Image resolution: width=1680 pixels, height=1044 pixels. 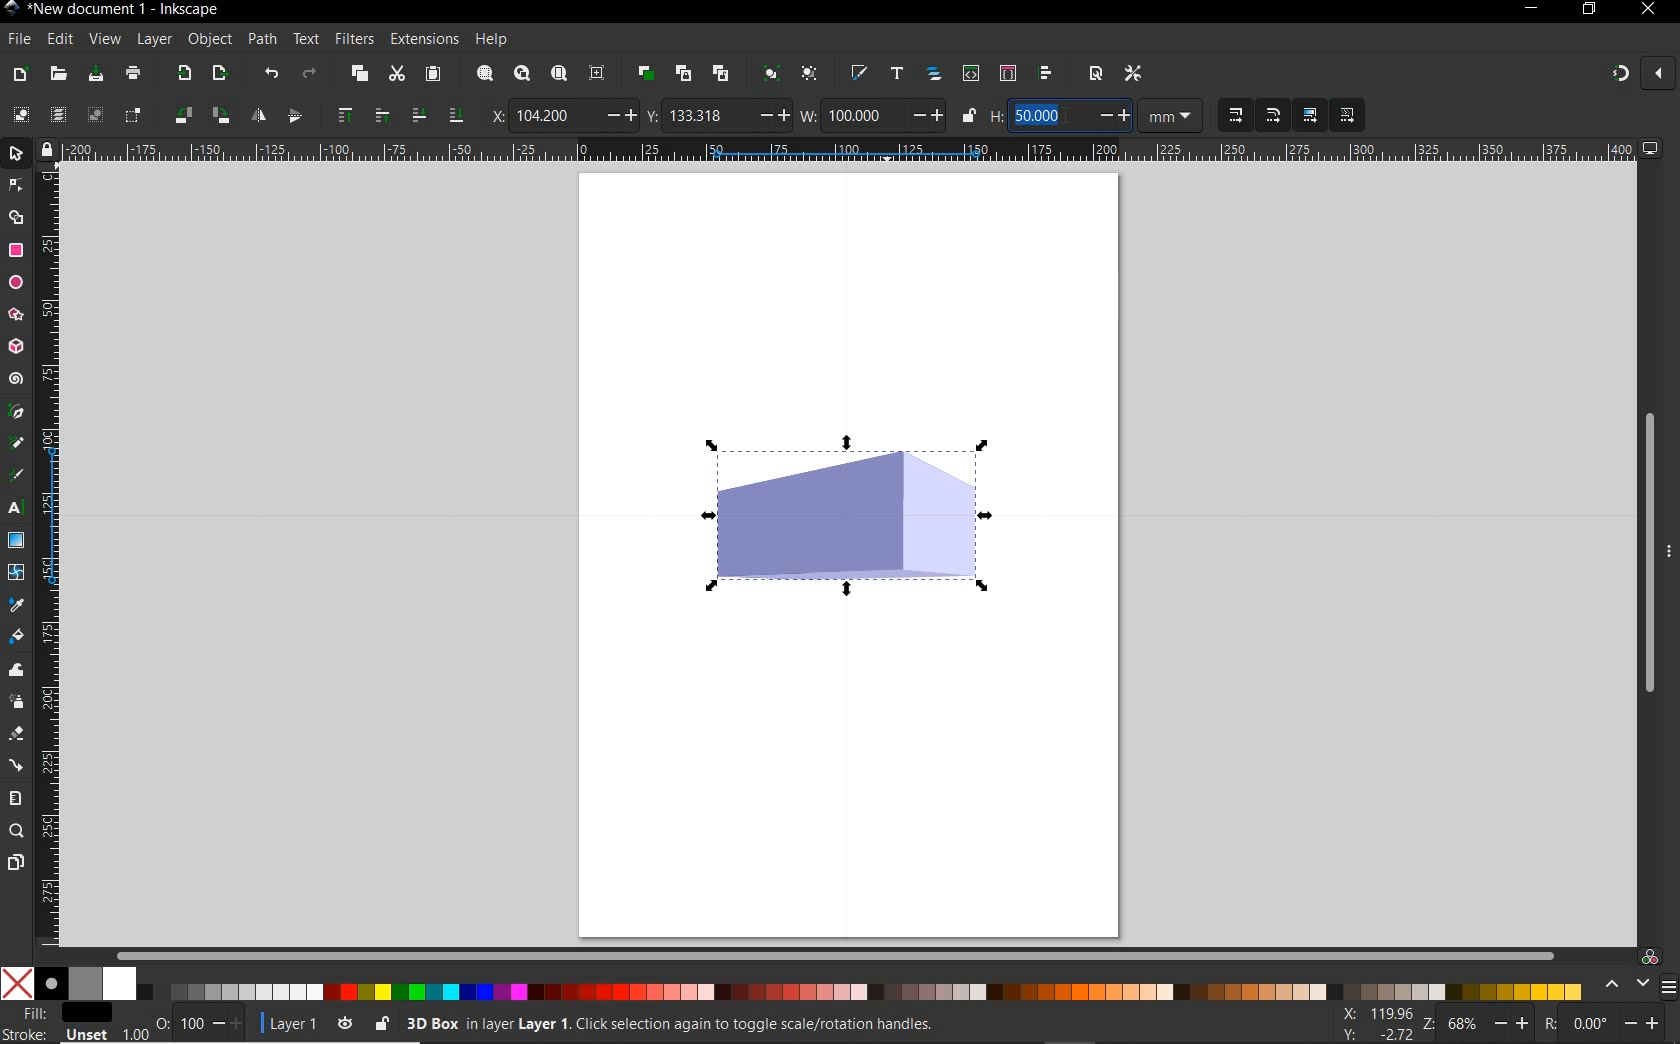 I want to click on duplicate, so click(x=644, y=74).